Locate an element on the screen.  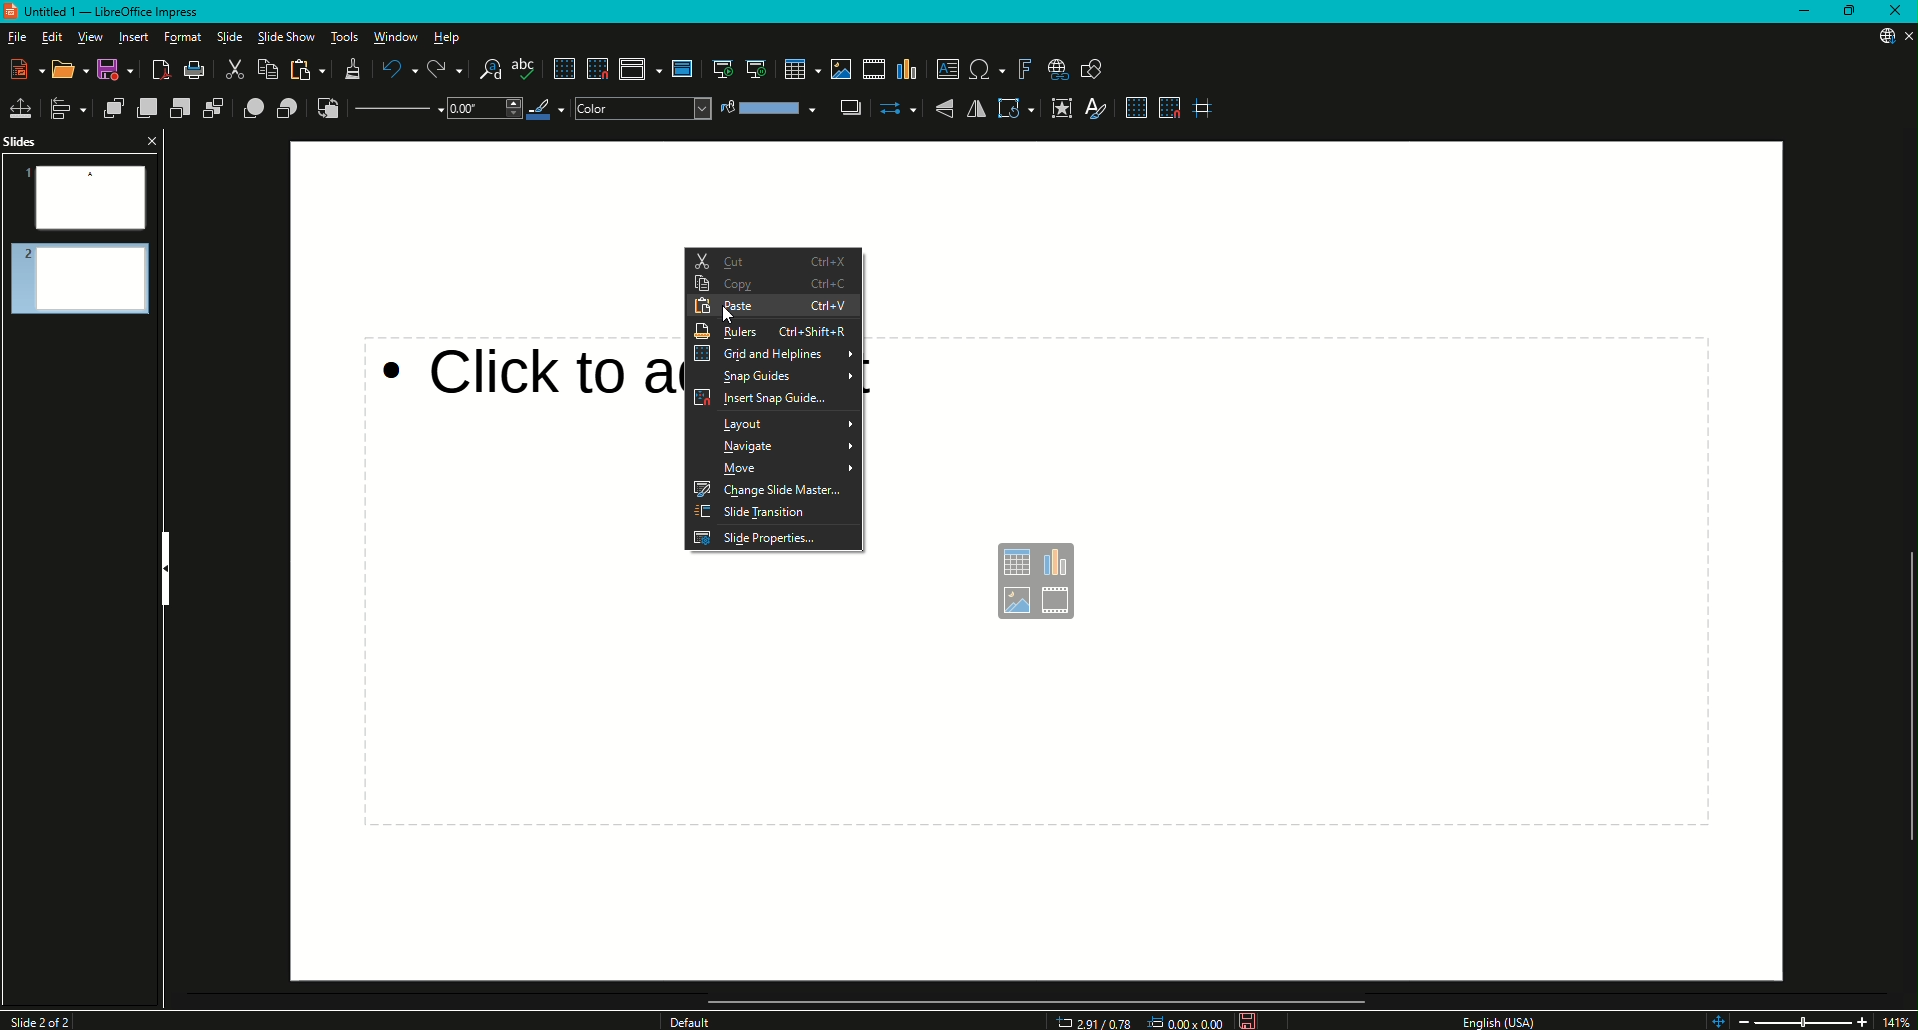
Line Style is located at coordinates (396, 110).